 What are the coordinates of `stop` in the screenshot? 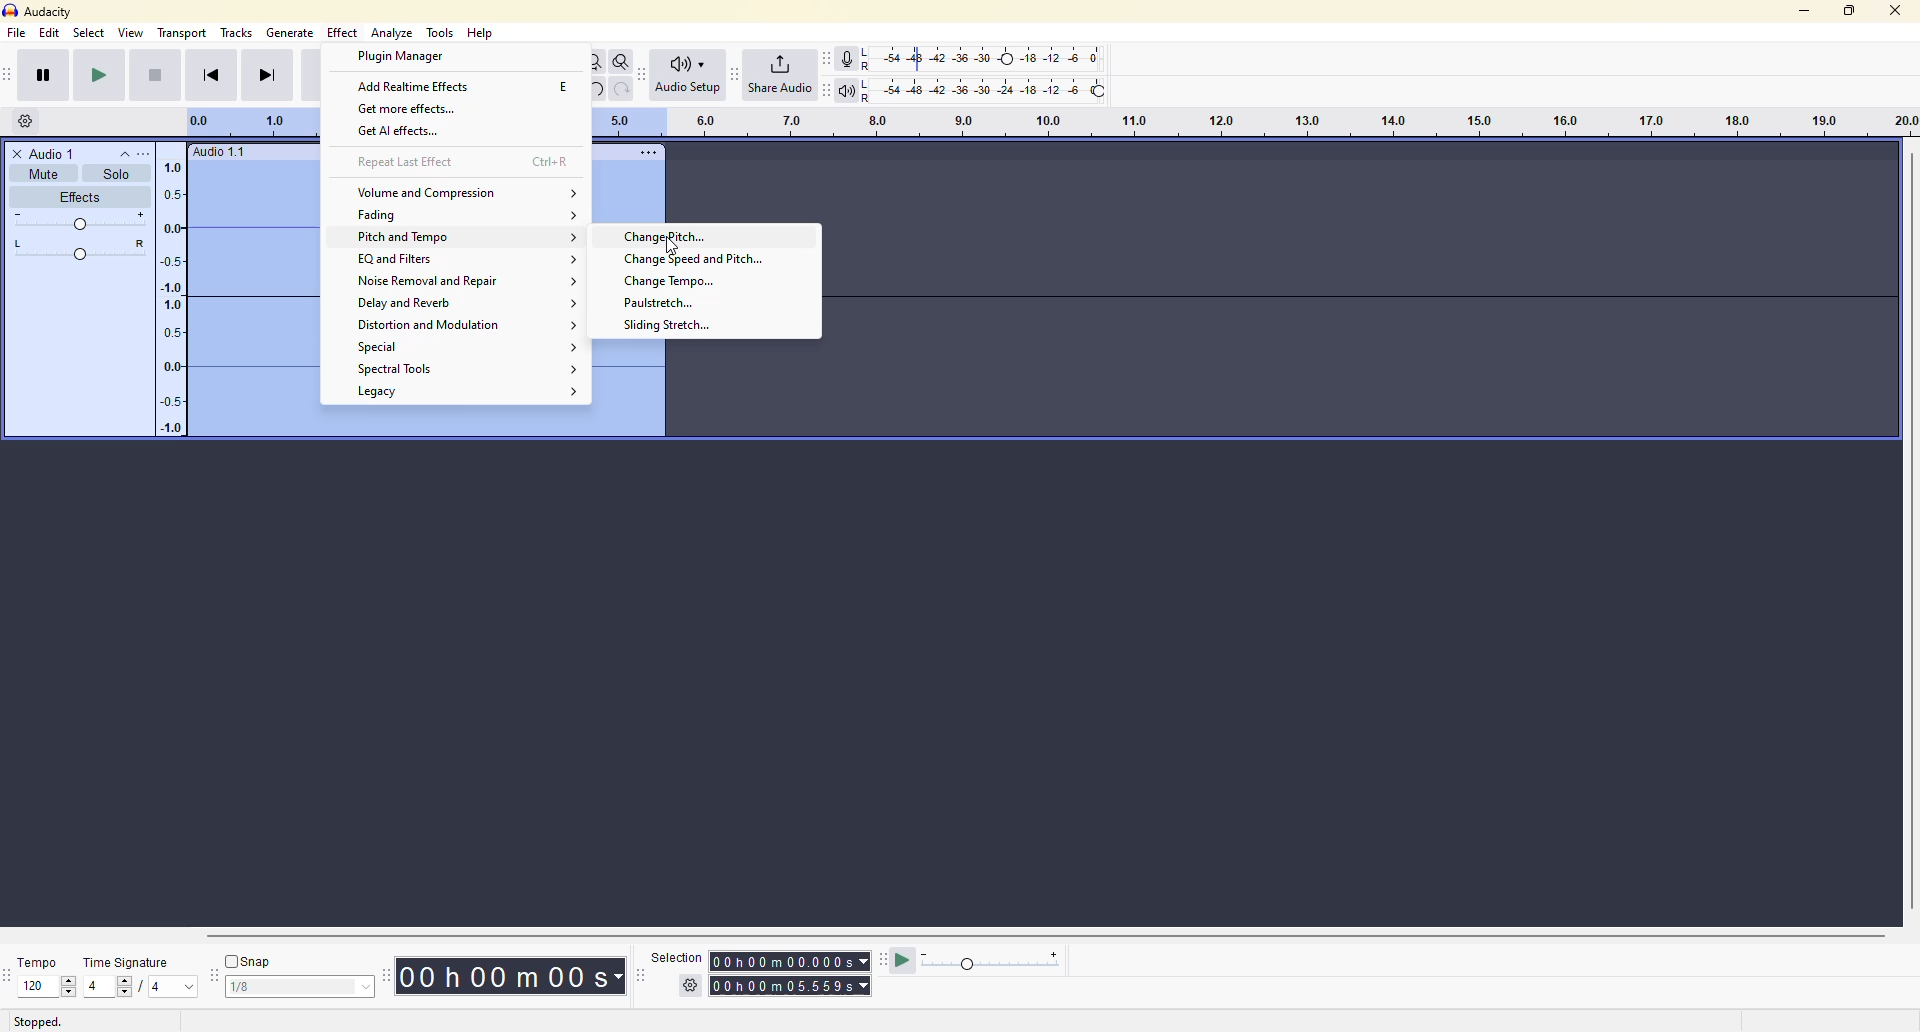 It's located at (153, 75).